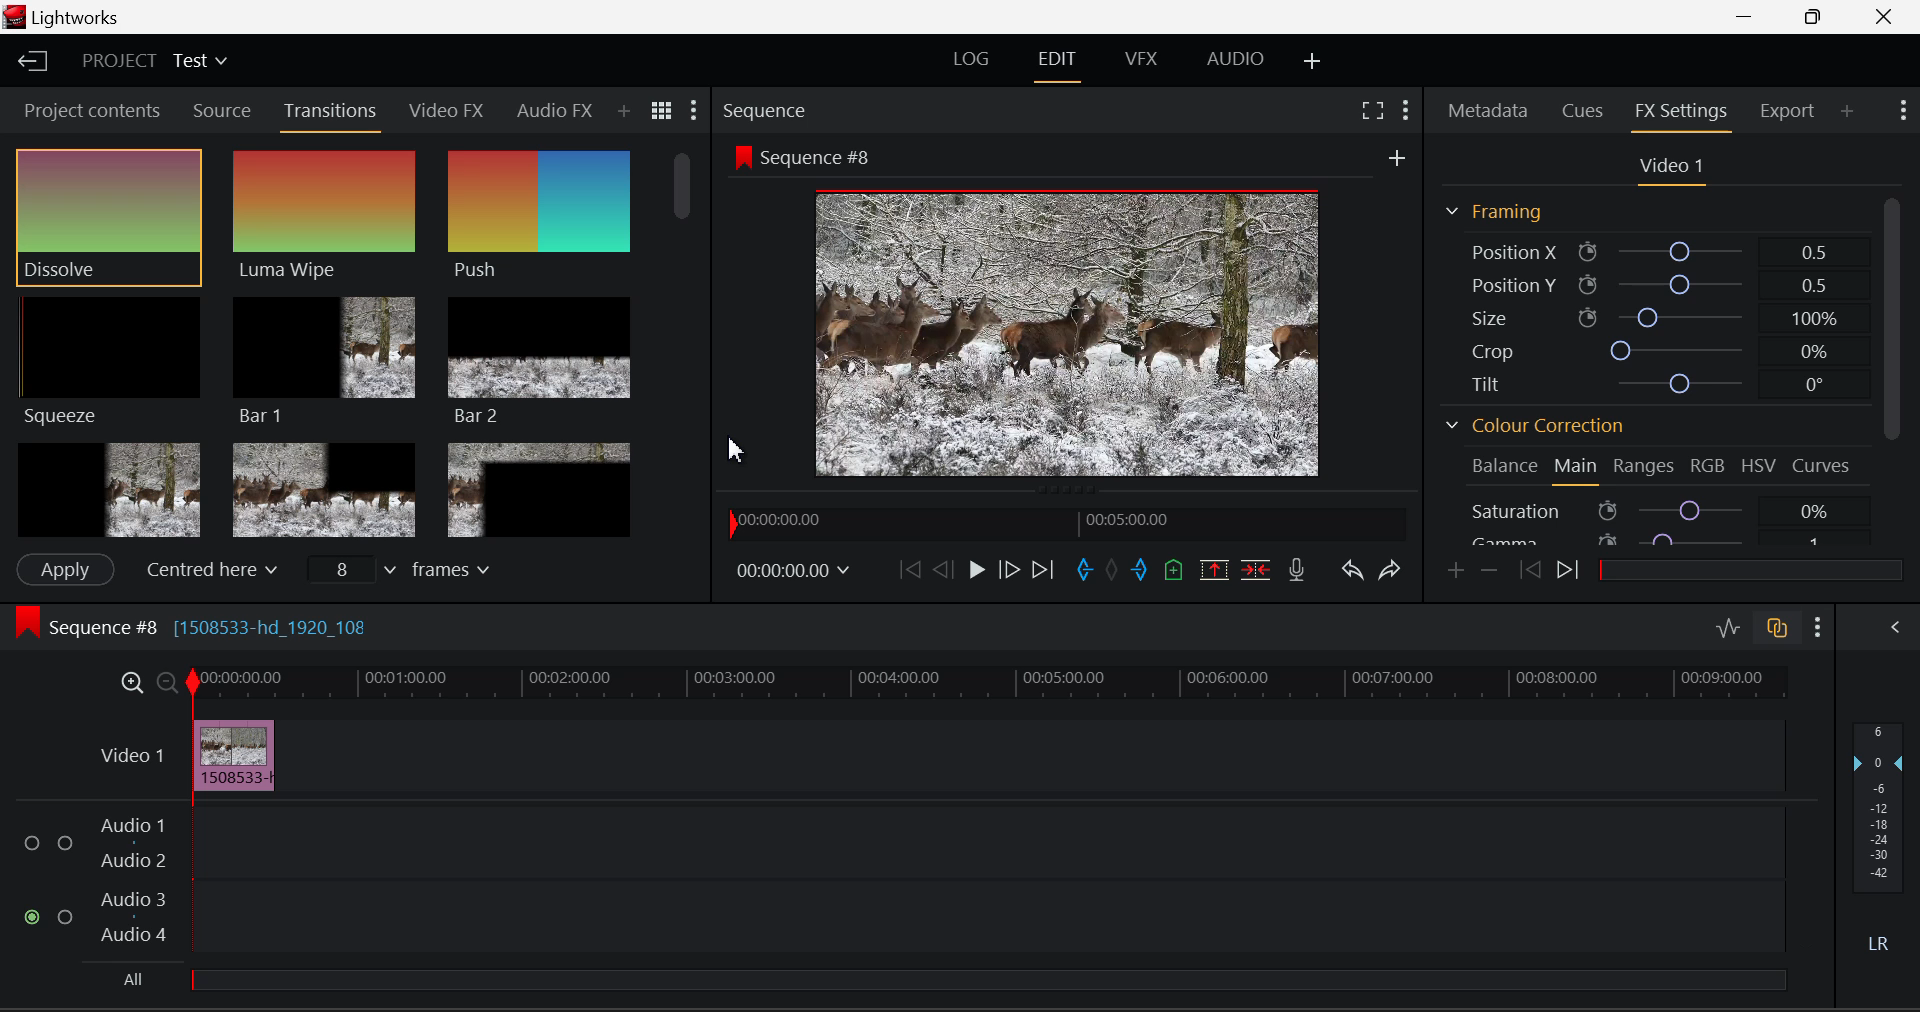  Describe the element at coordinates (1886, 17) in the screenshot. I see `Close` at that location.